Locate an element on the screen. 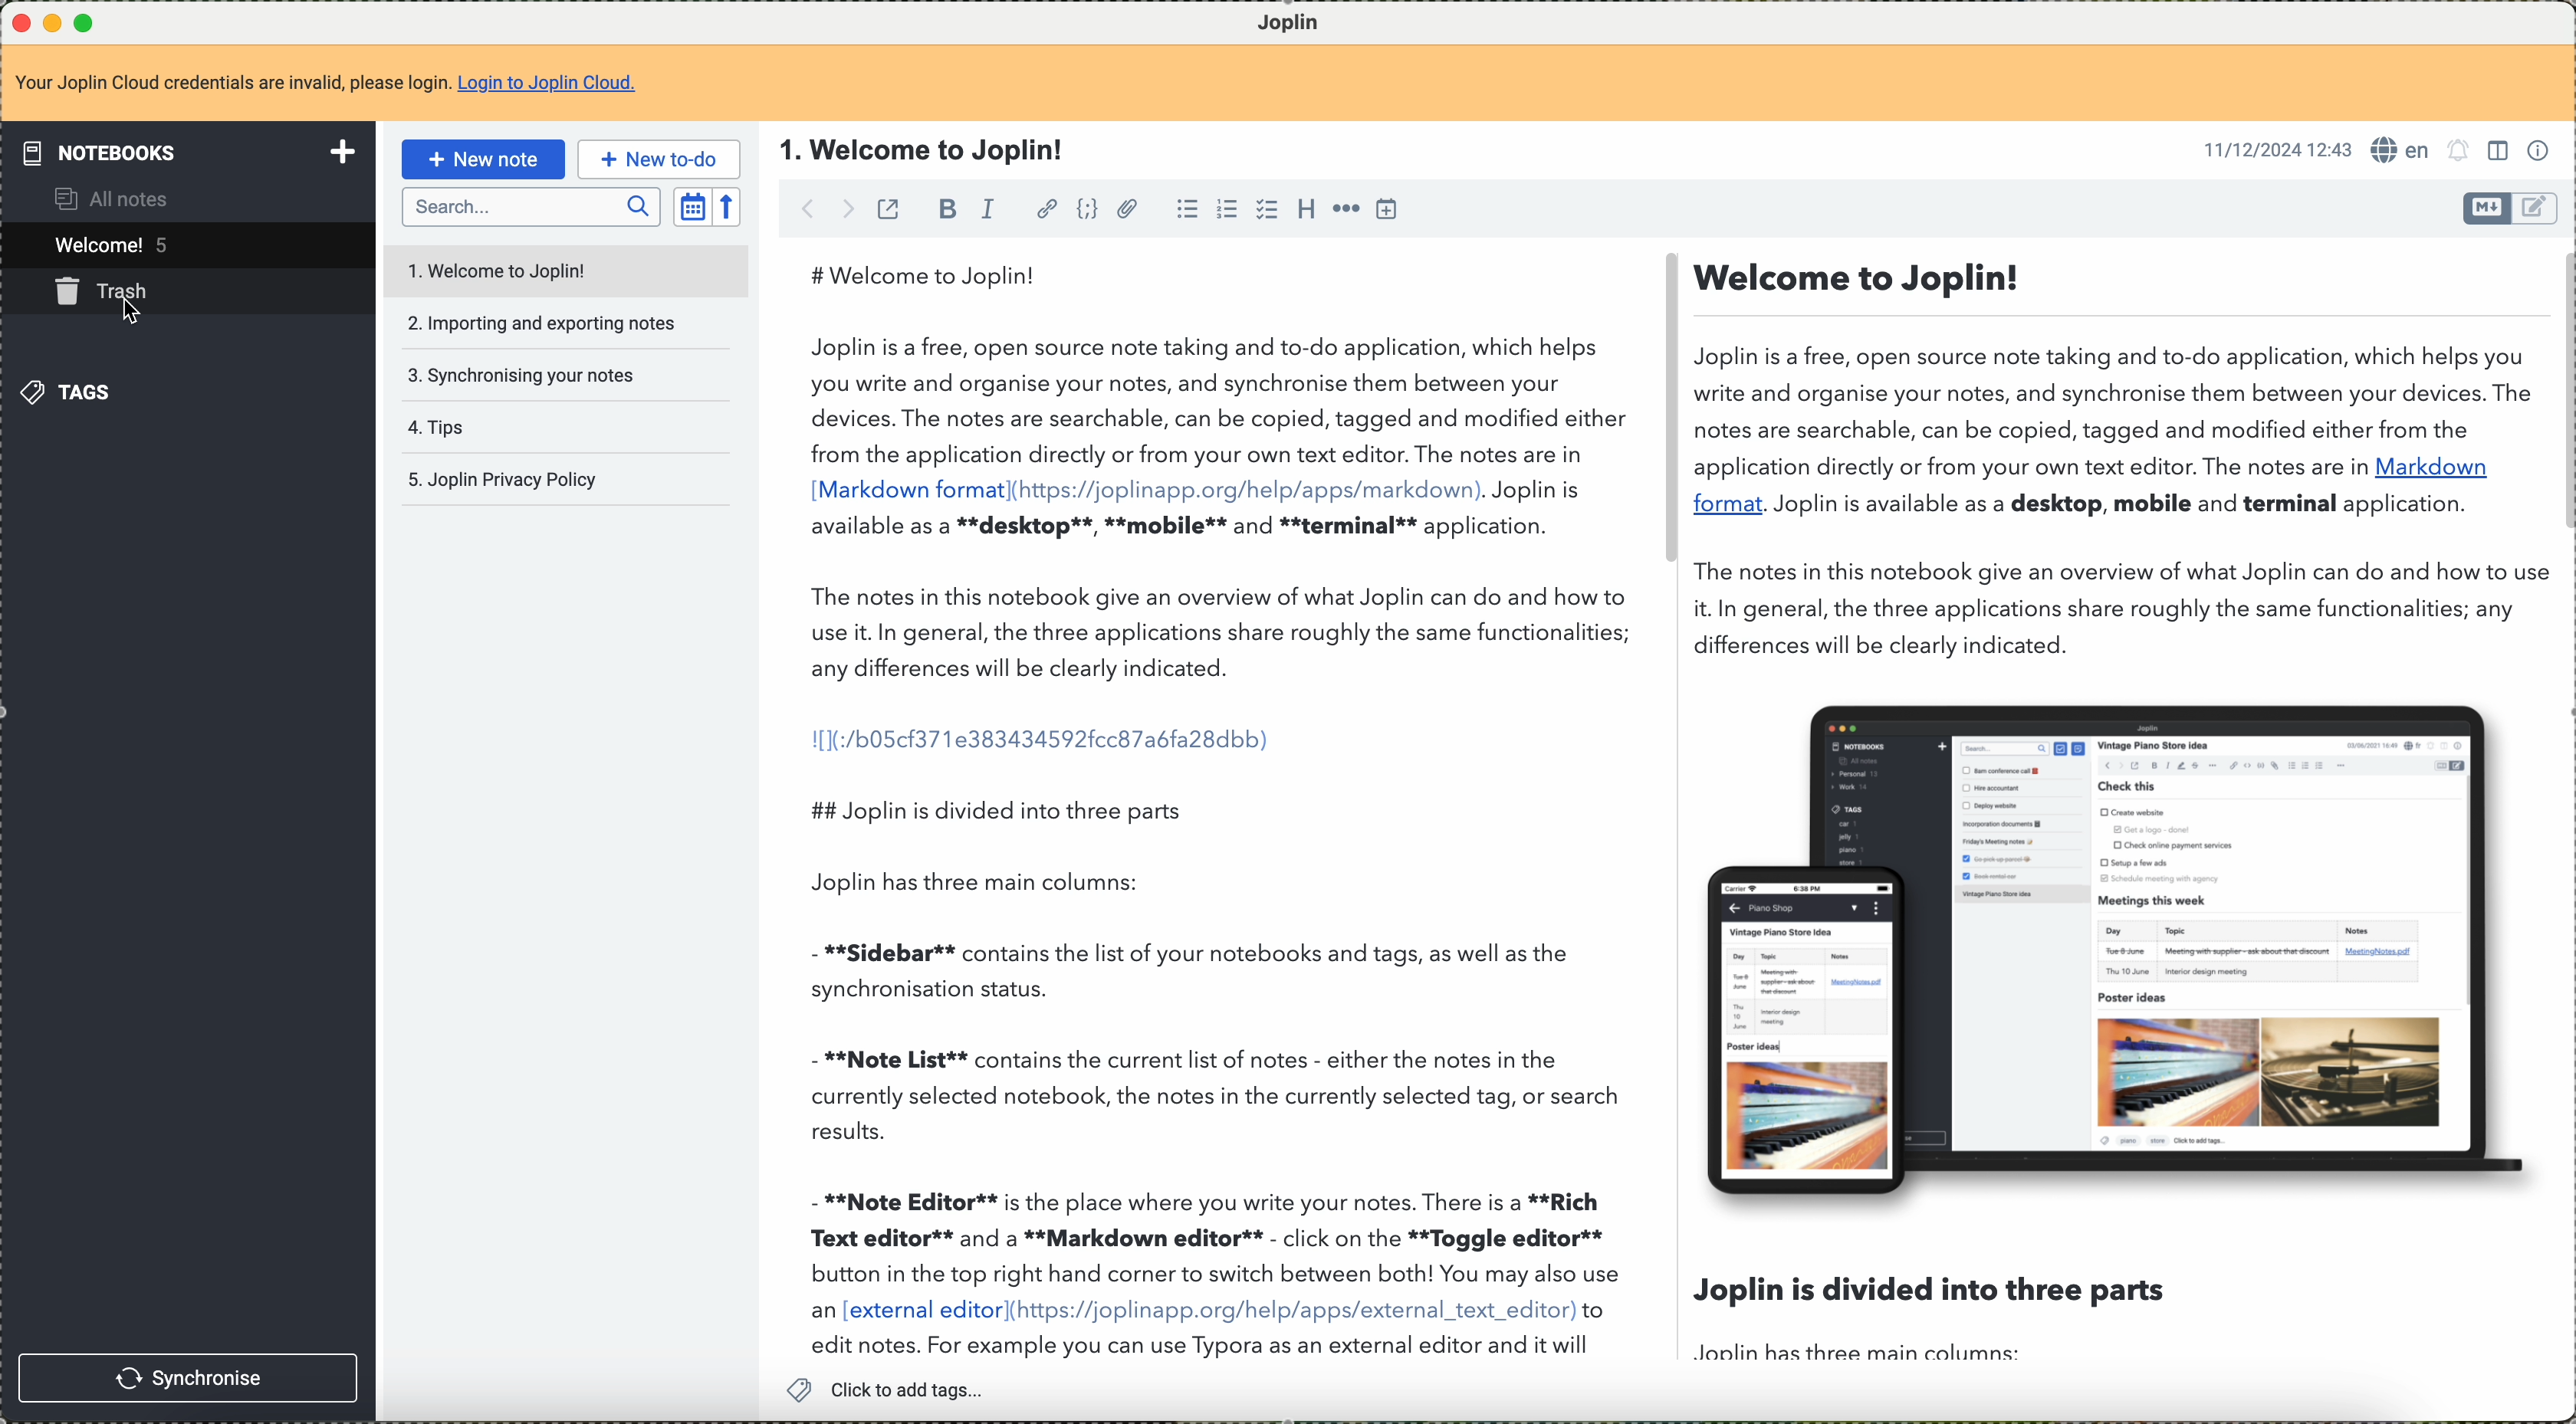 The image size is (2576, 1424). synchronising your notes is located at coordinates (526, 373).